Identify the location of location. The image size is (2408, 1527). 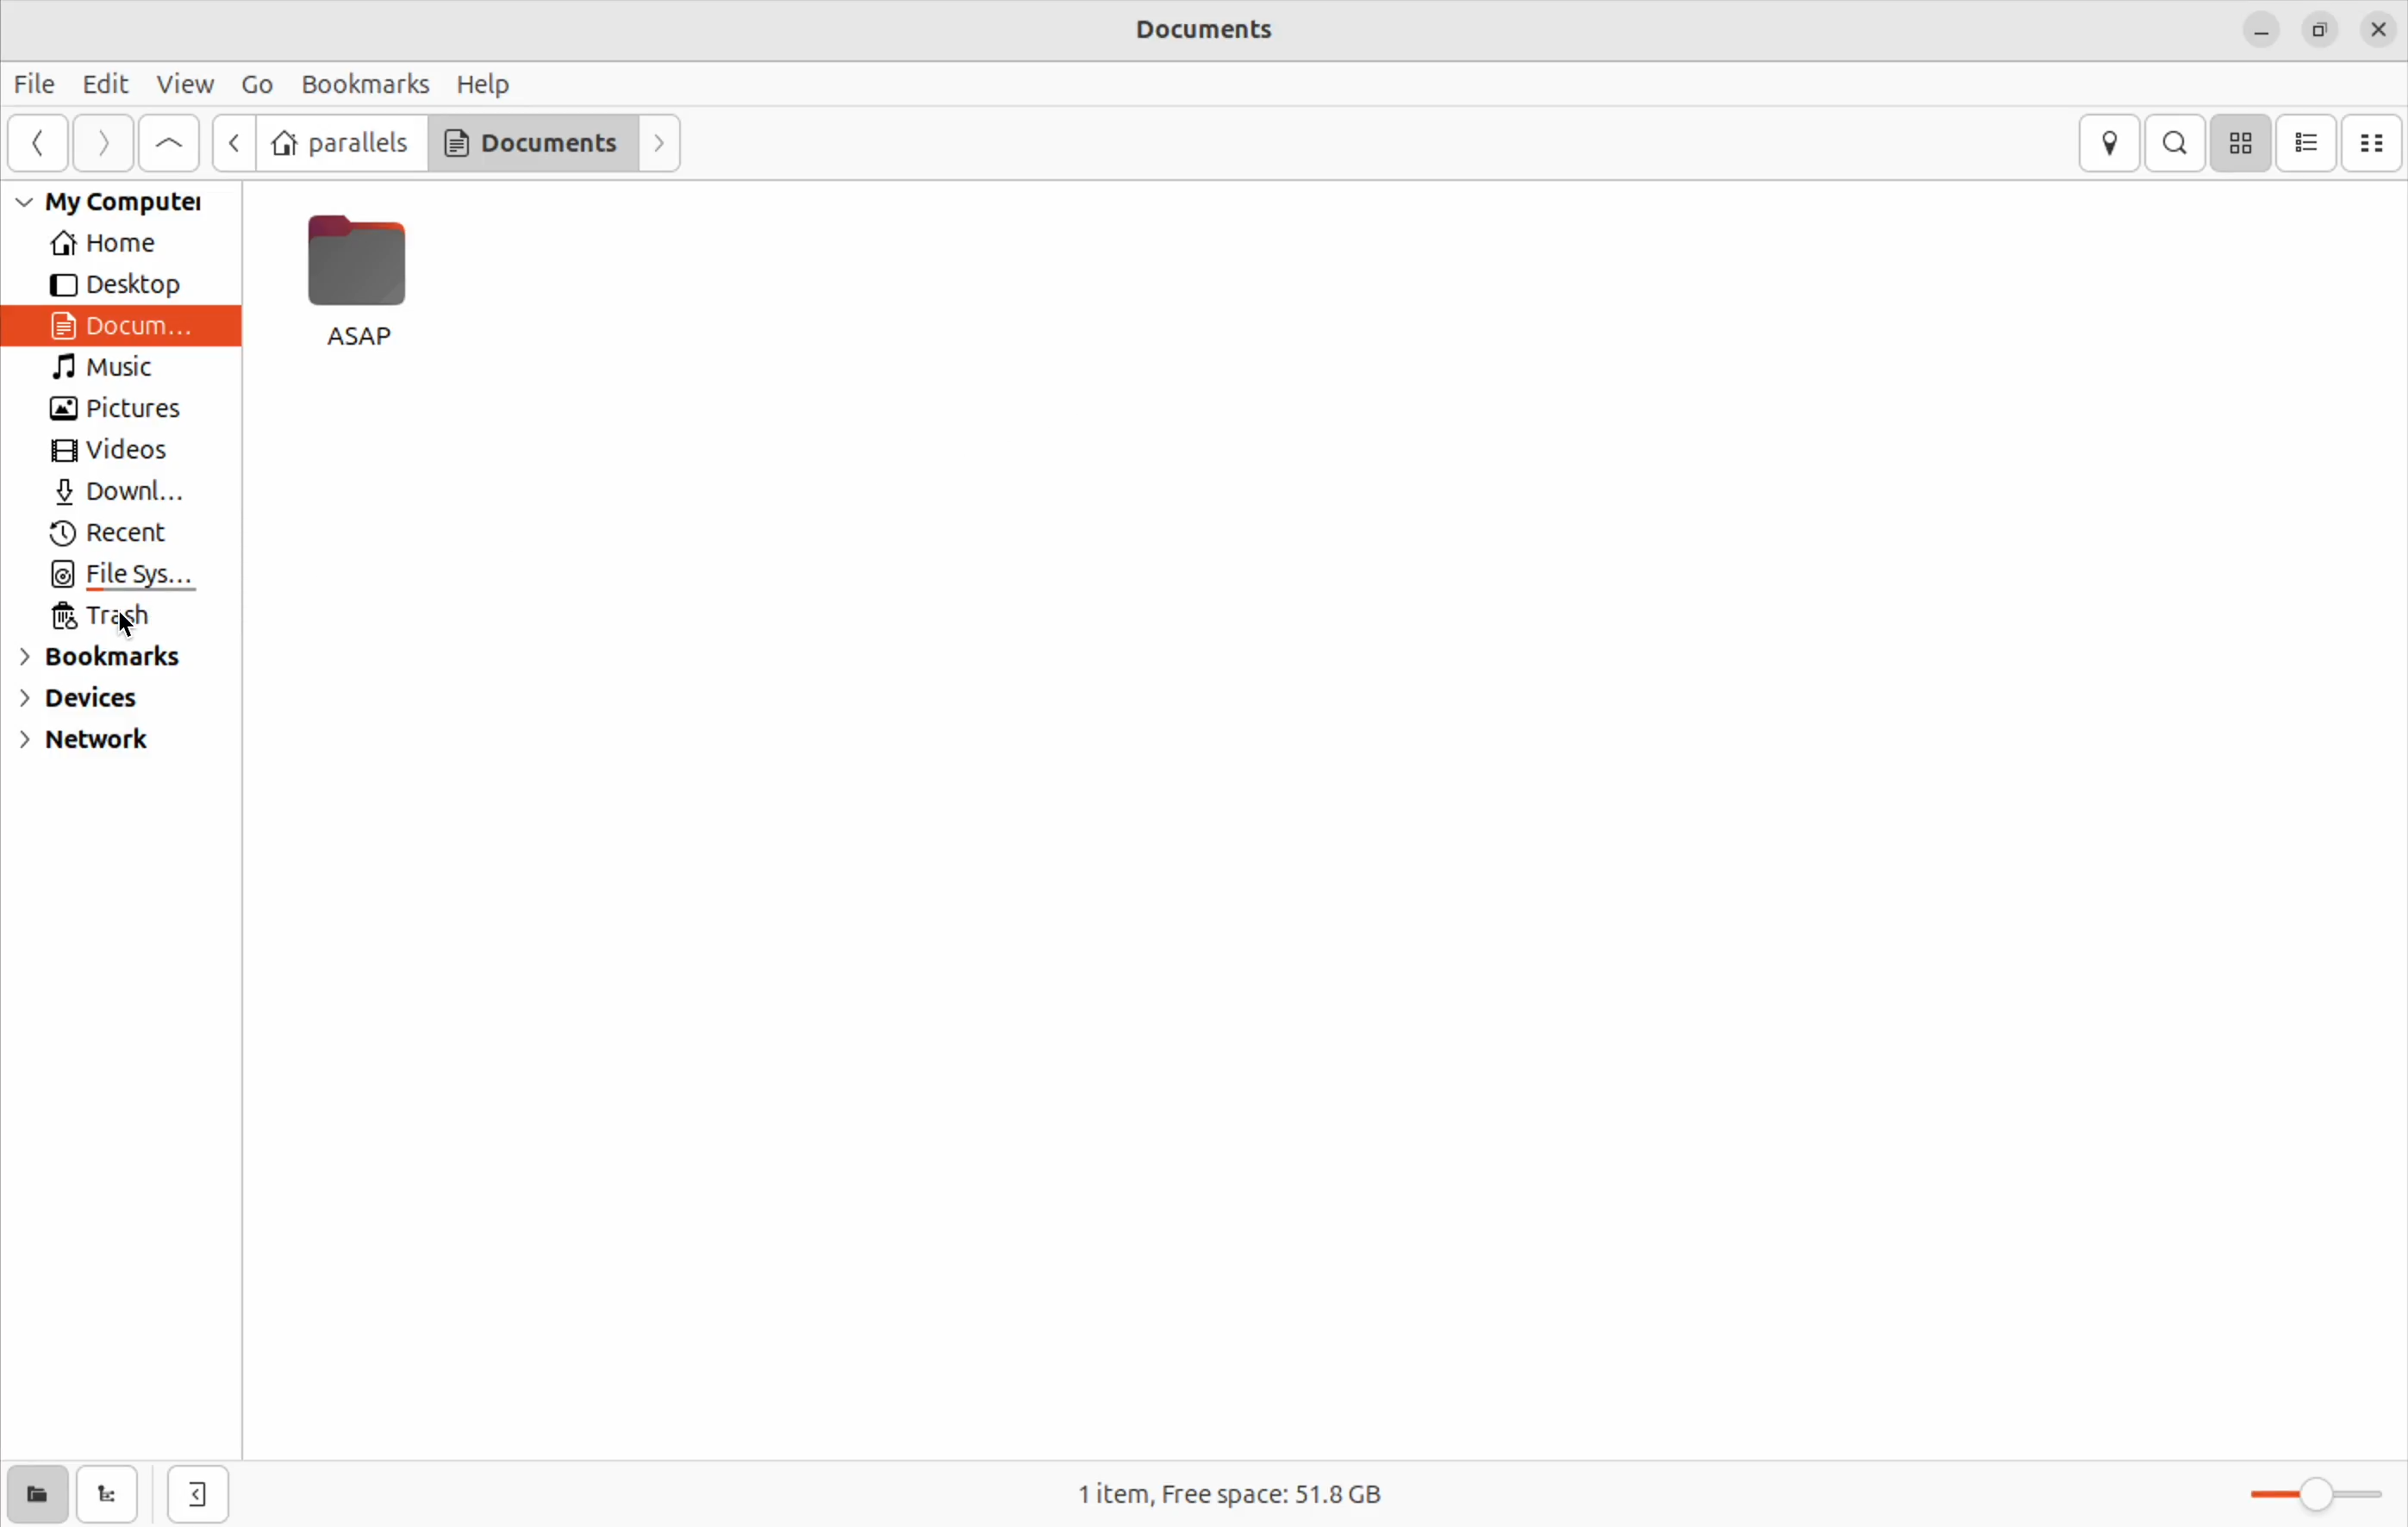
(2112, 143).